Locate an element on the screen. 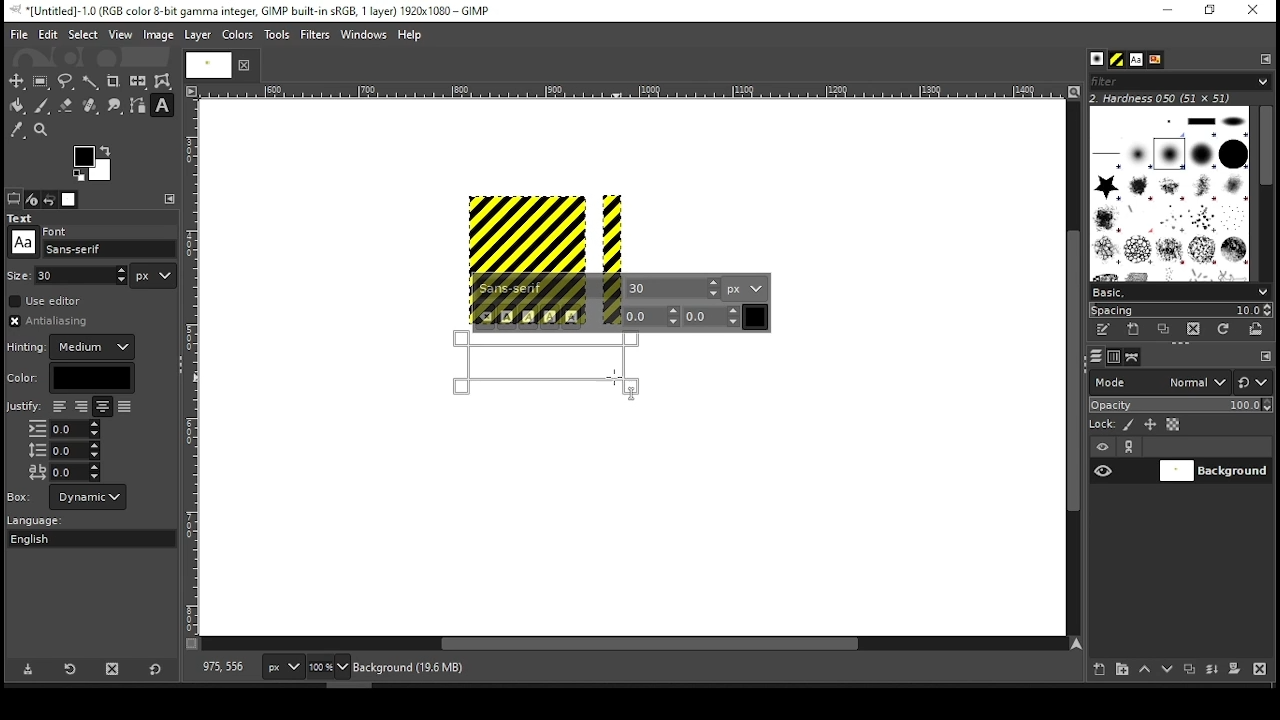 The height and width of the screenshot is (720, 1280). save tool preset is located at coordinates (30, 668).